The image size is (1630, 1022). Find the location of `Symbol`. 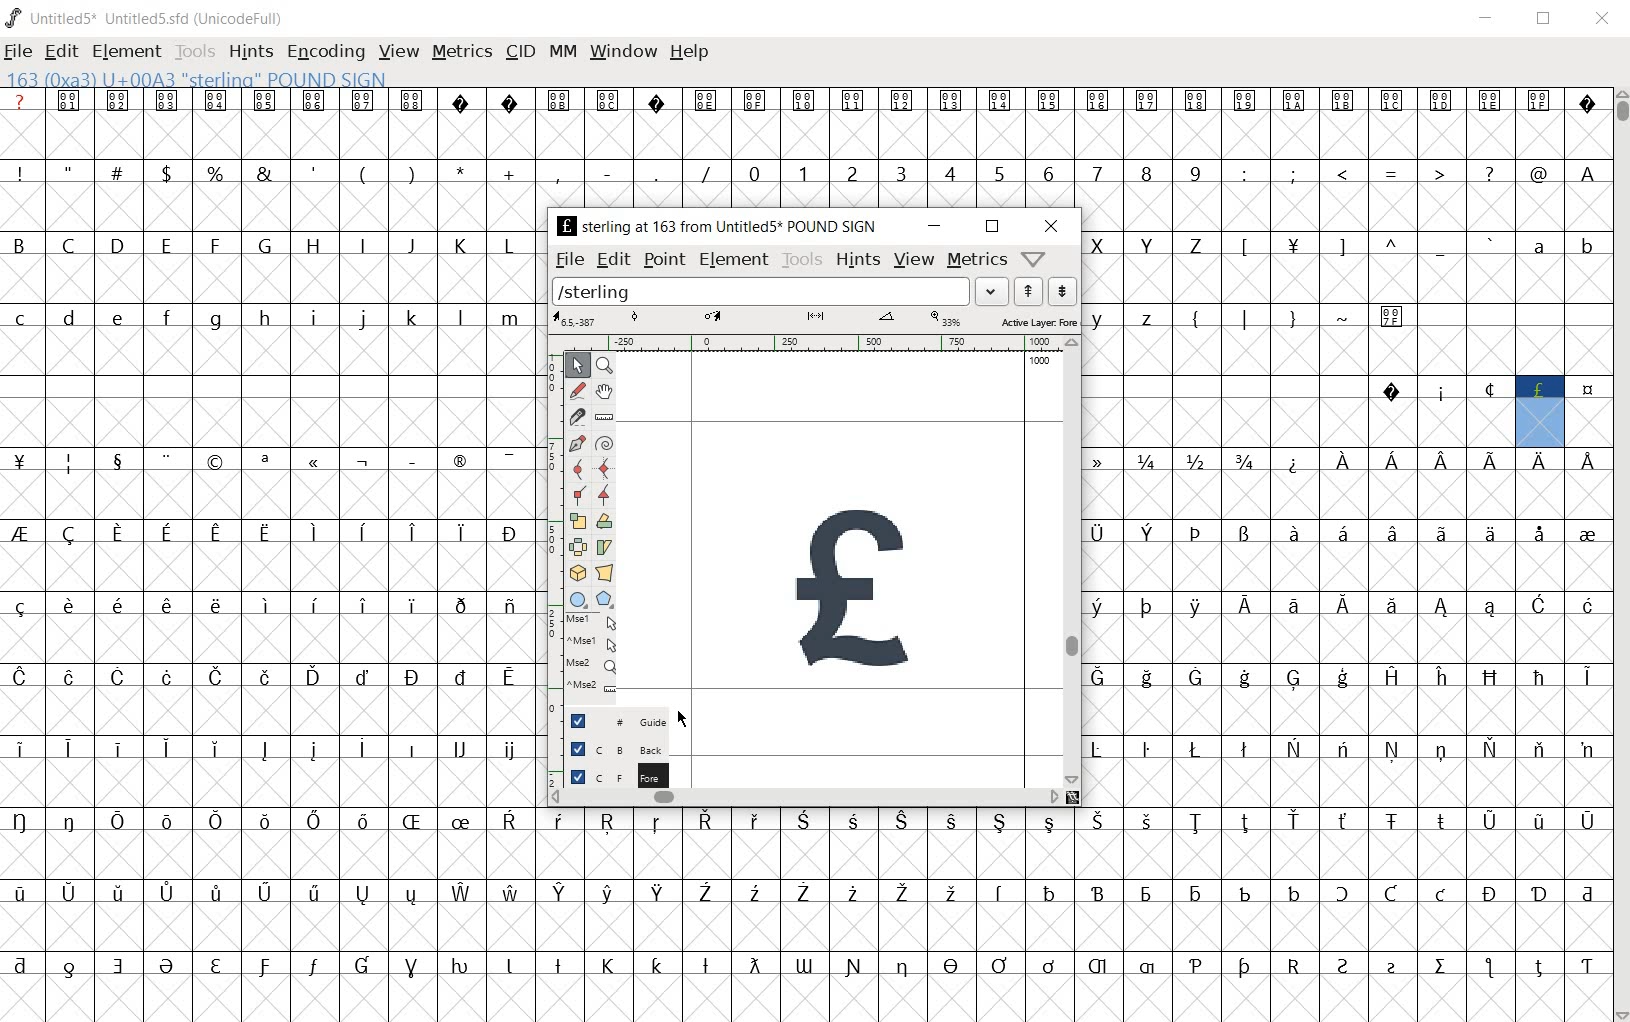

Symbol is located at coordinates (1195, 607).